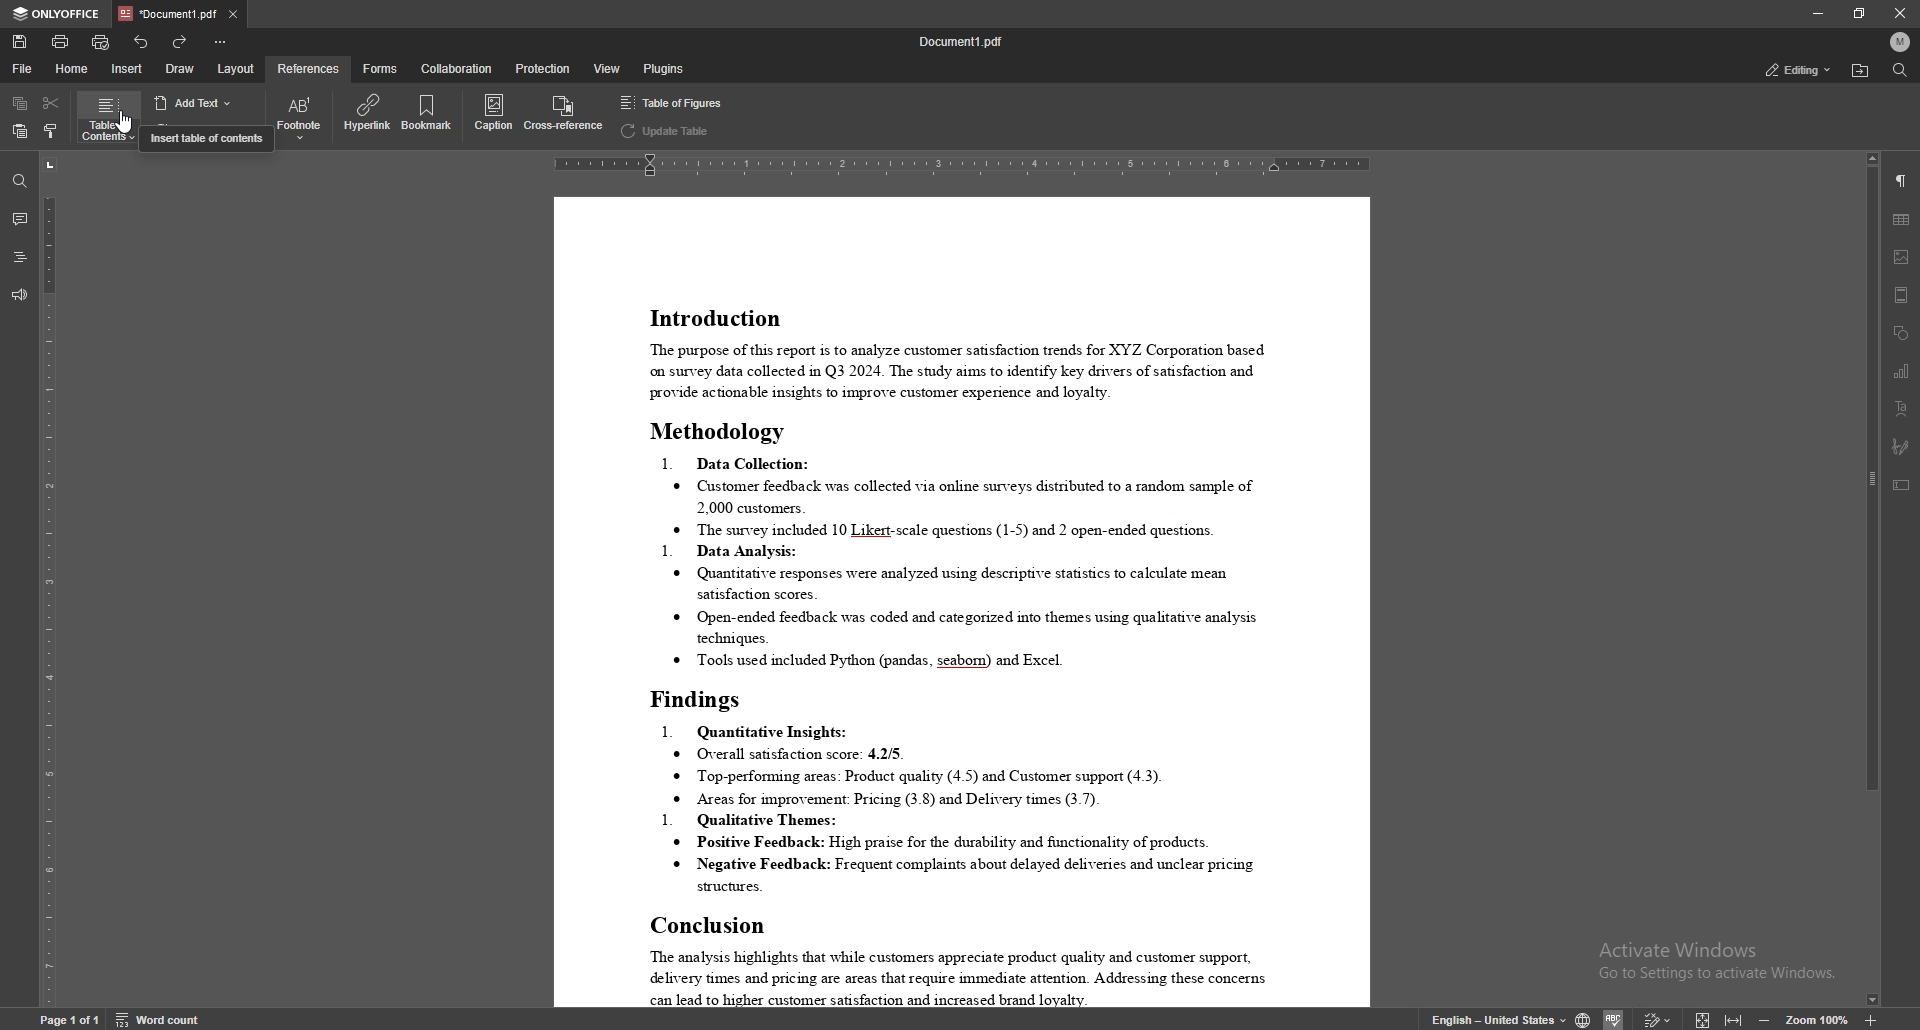 This screenshot has height=1030, width=1920. I want to click on footnote, so click(299, 117).